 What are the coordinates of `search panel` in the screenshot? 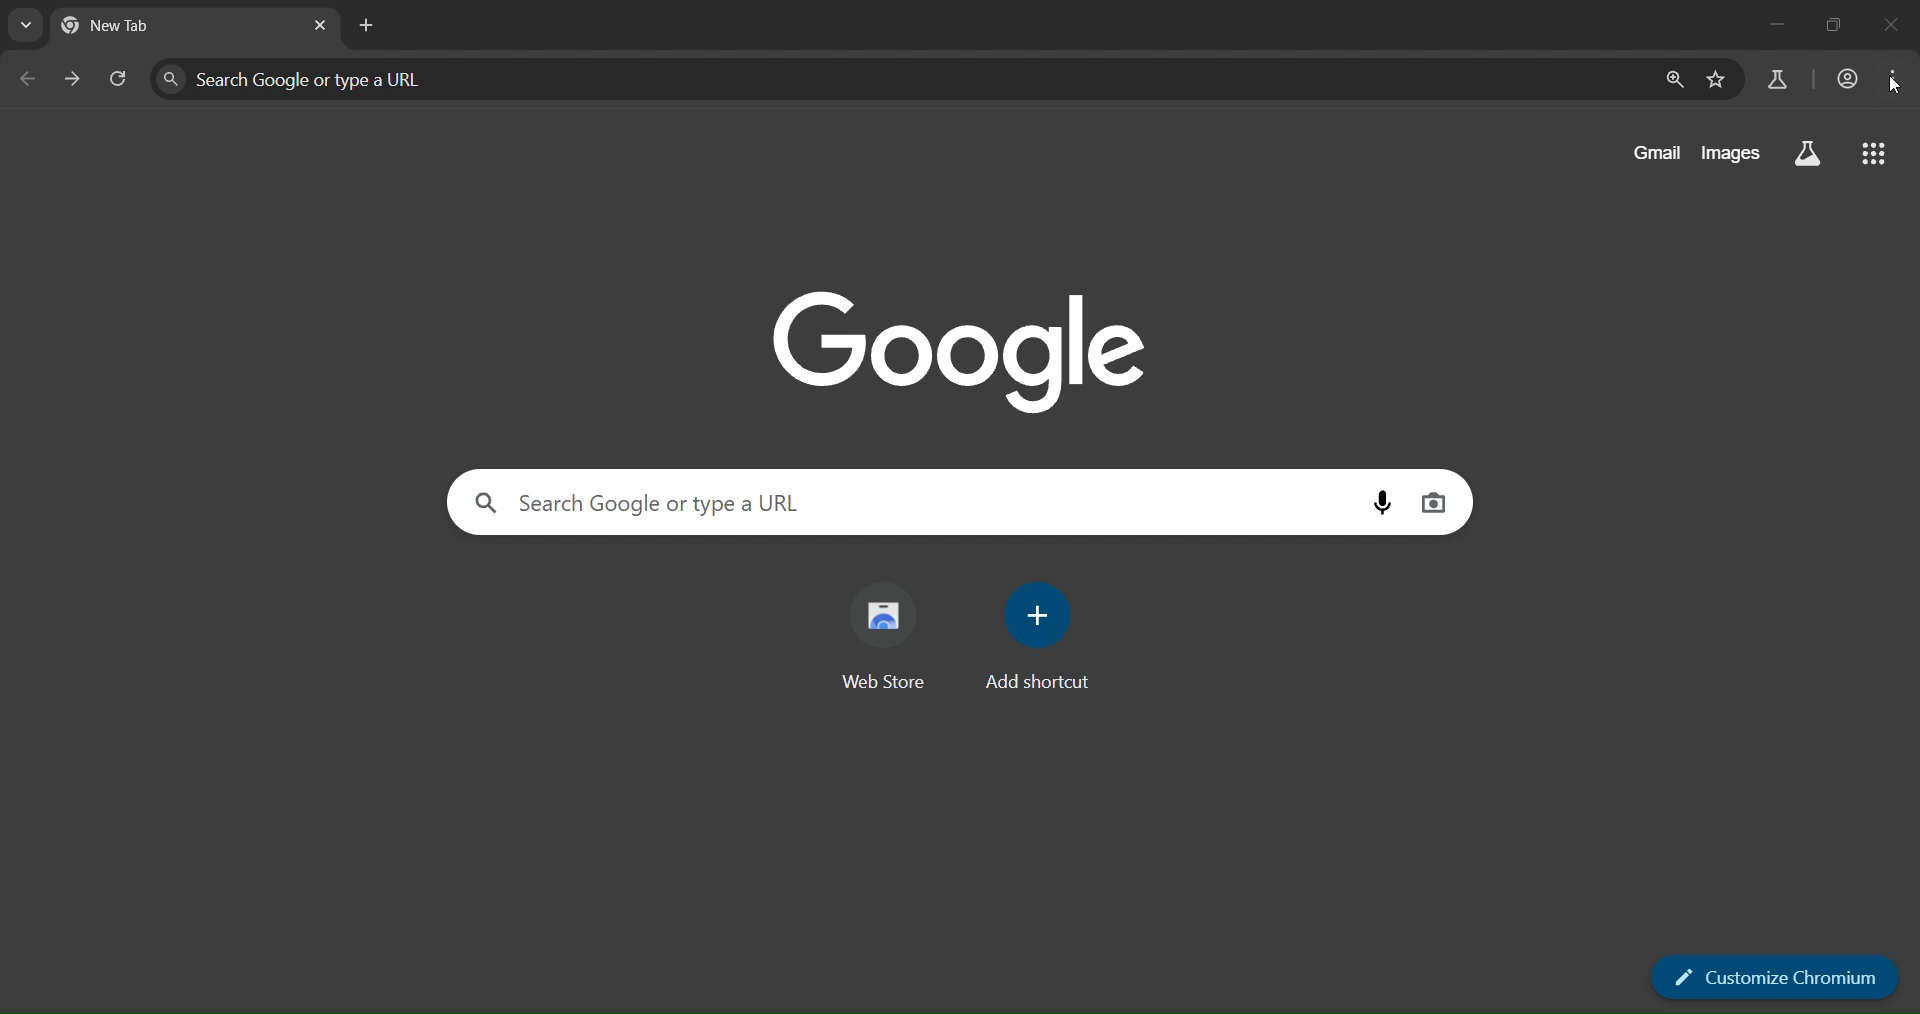 It's located at (731, 503).